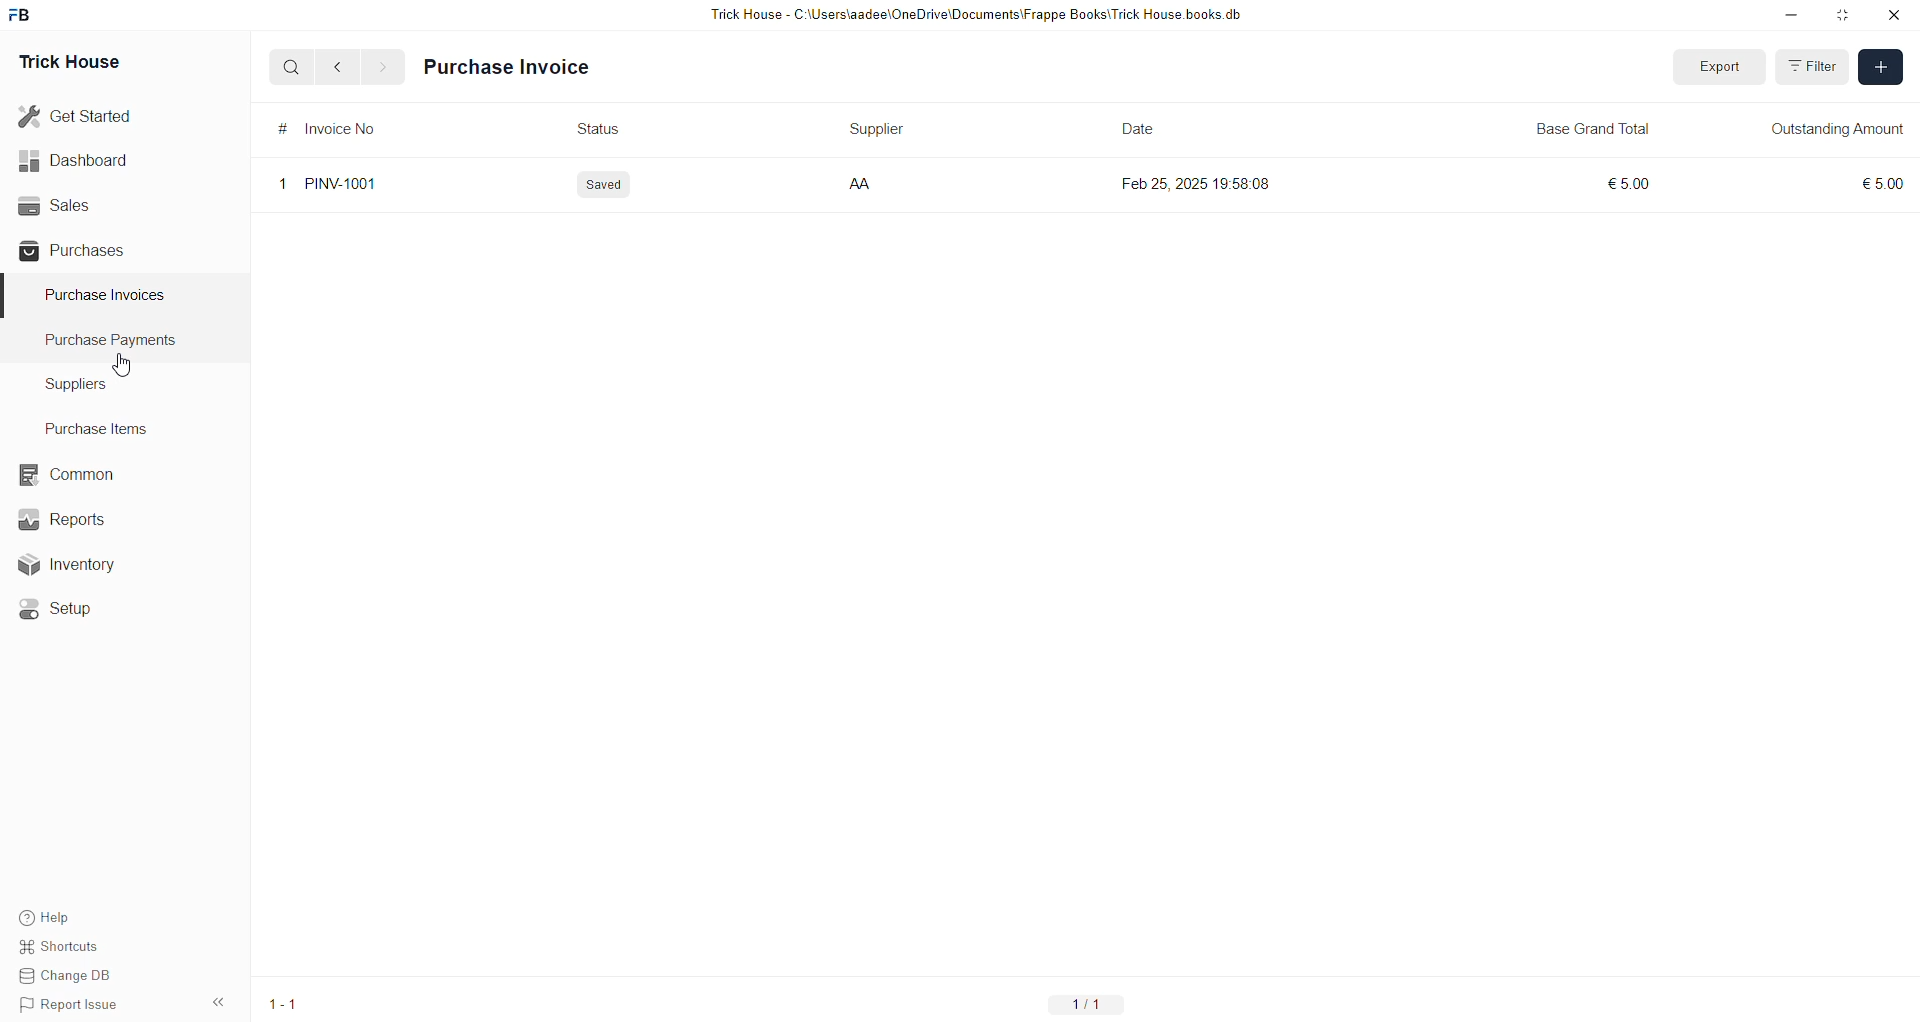 The height and width of the screenshot is (1022, 1920). What do you see at coordinates (65, 974) in the screenshot?
I see `Change DB` at bounding box center [65, 974].